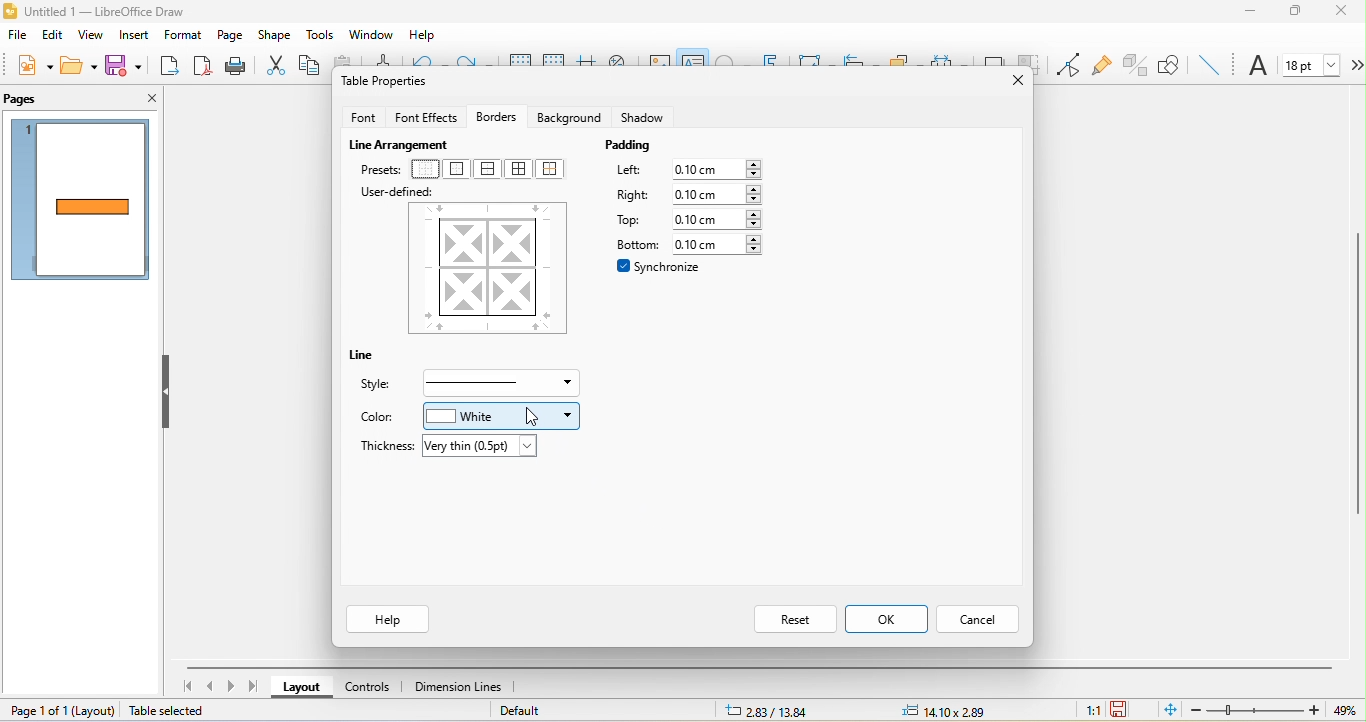 The height and width of the screenshot is (722, 1366). Describe the element at coordinates (1301, 15) in the screenshot. I see `maximize` at that location.